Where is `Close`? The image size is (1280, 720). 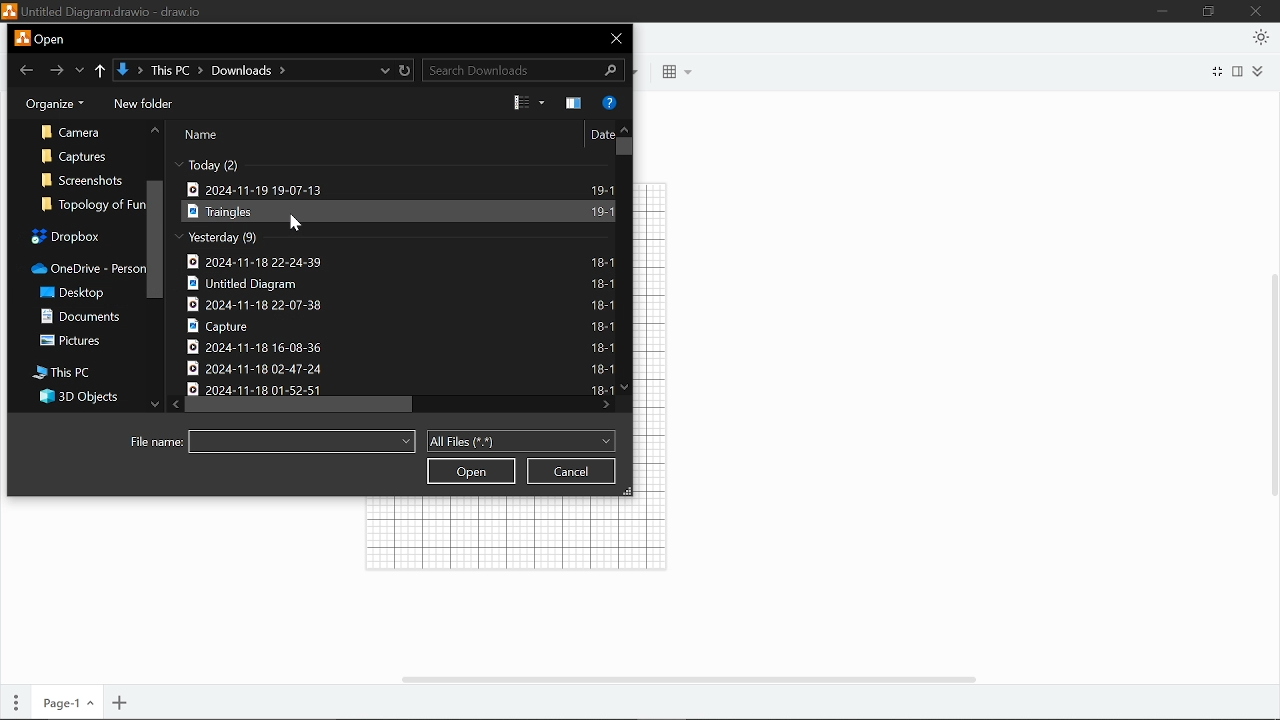 Close is located at coordinates (1259, 12).